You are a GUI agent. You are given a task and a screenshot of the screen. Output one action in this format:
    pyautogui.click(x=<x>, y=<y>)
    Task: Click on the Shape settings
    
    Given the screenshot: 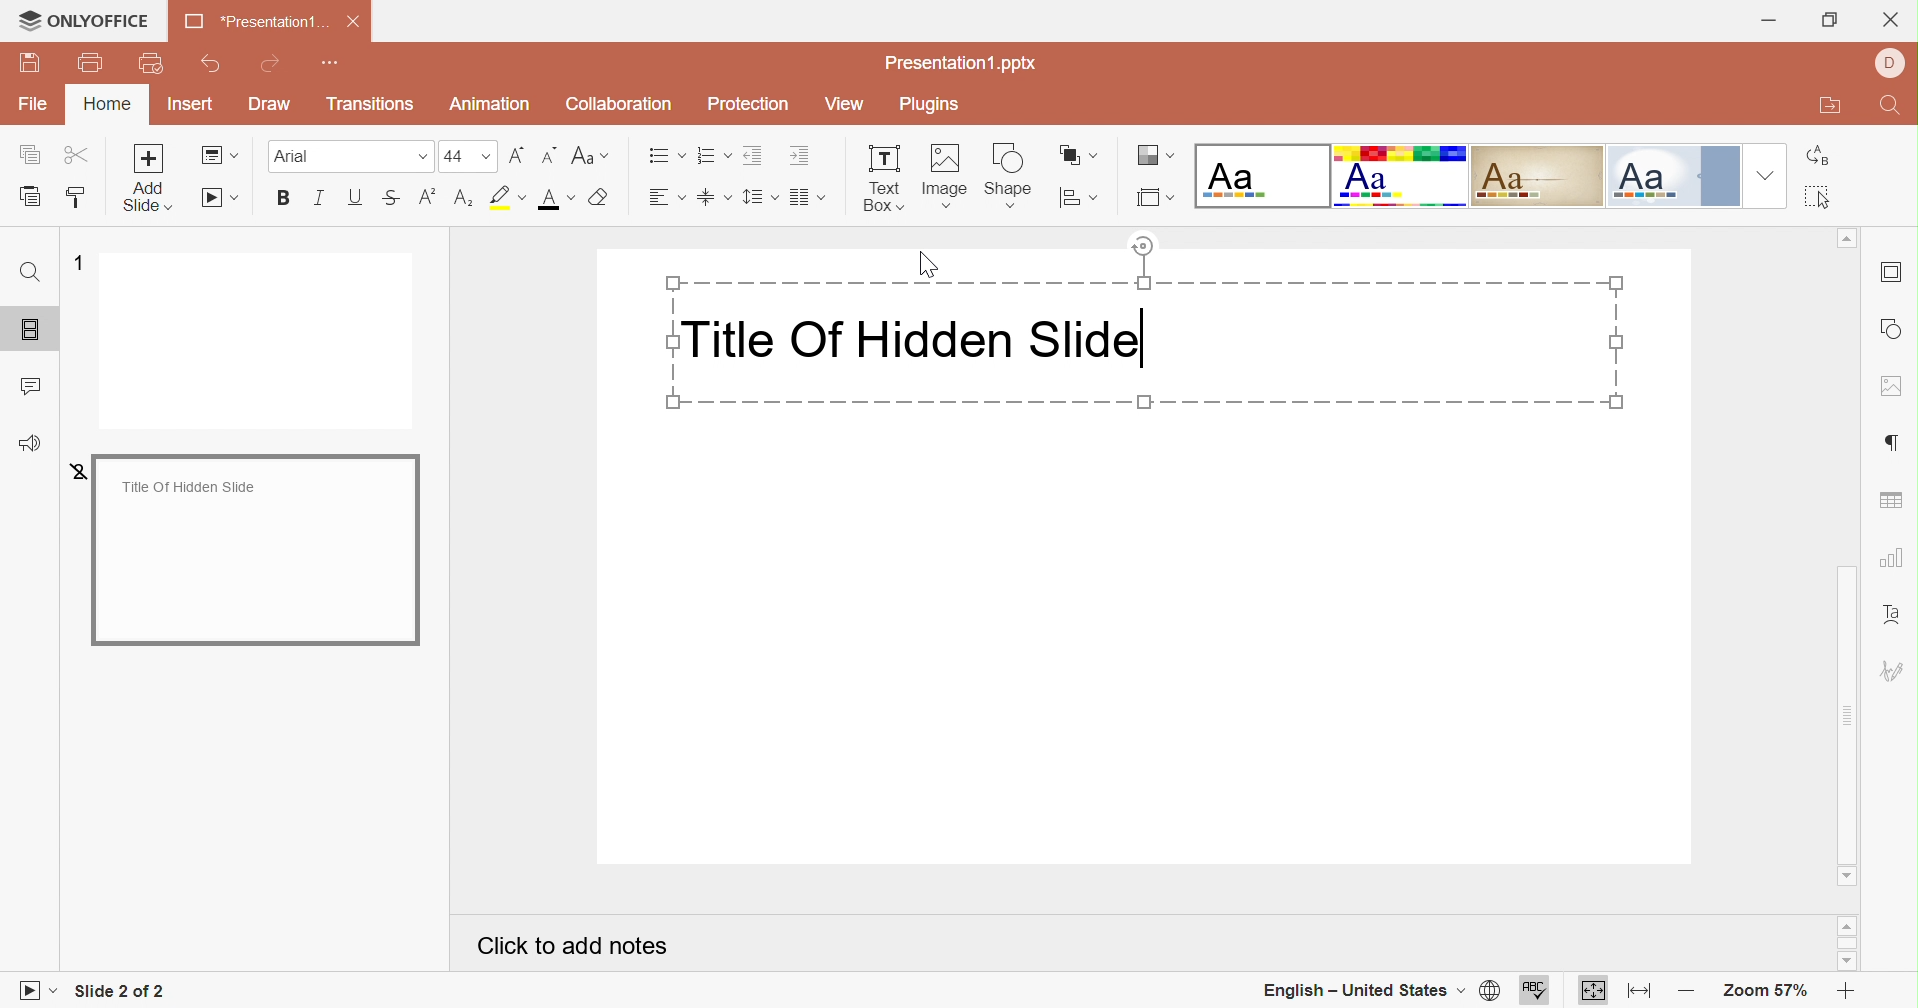 What is the action you would take?
    pyautogui.click(x=1891, y=329)
    